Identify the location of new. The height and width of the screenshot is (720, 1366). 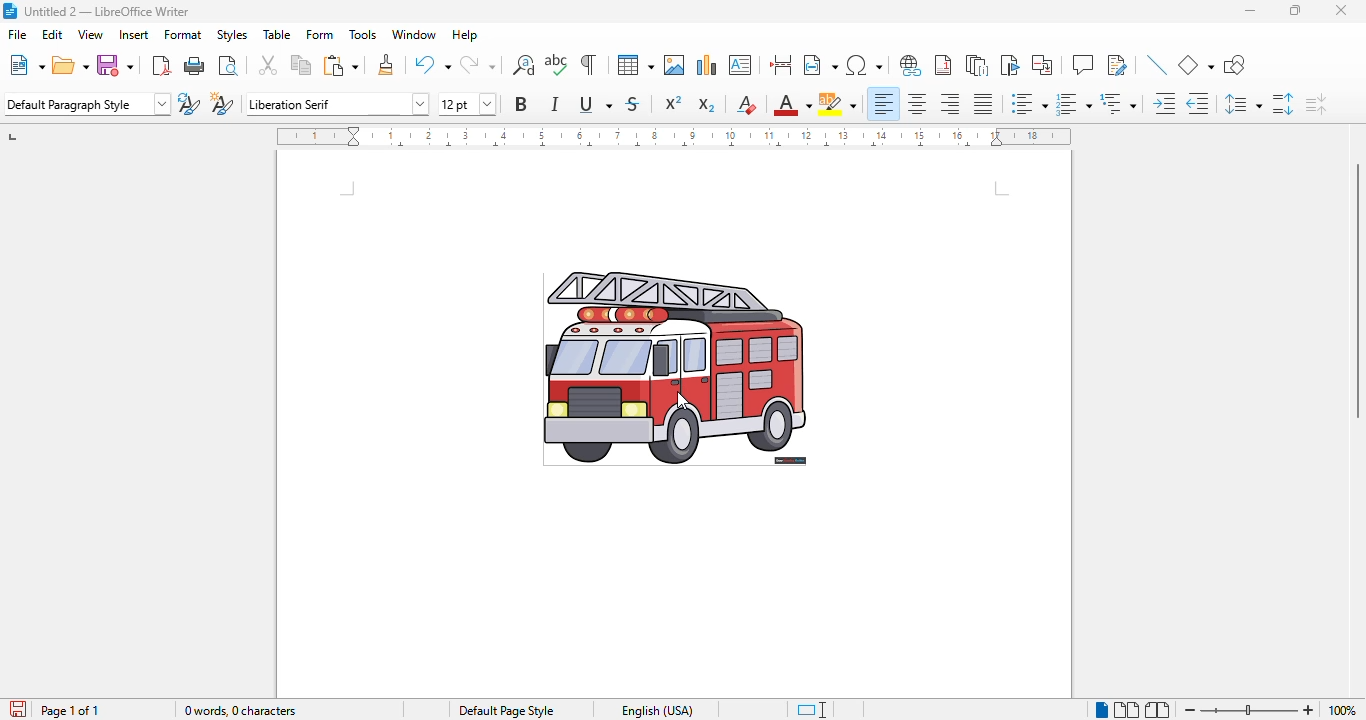
(26, 65).